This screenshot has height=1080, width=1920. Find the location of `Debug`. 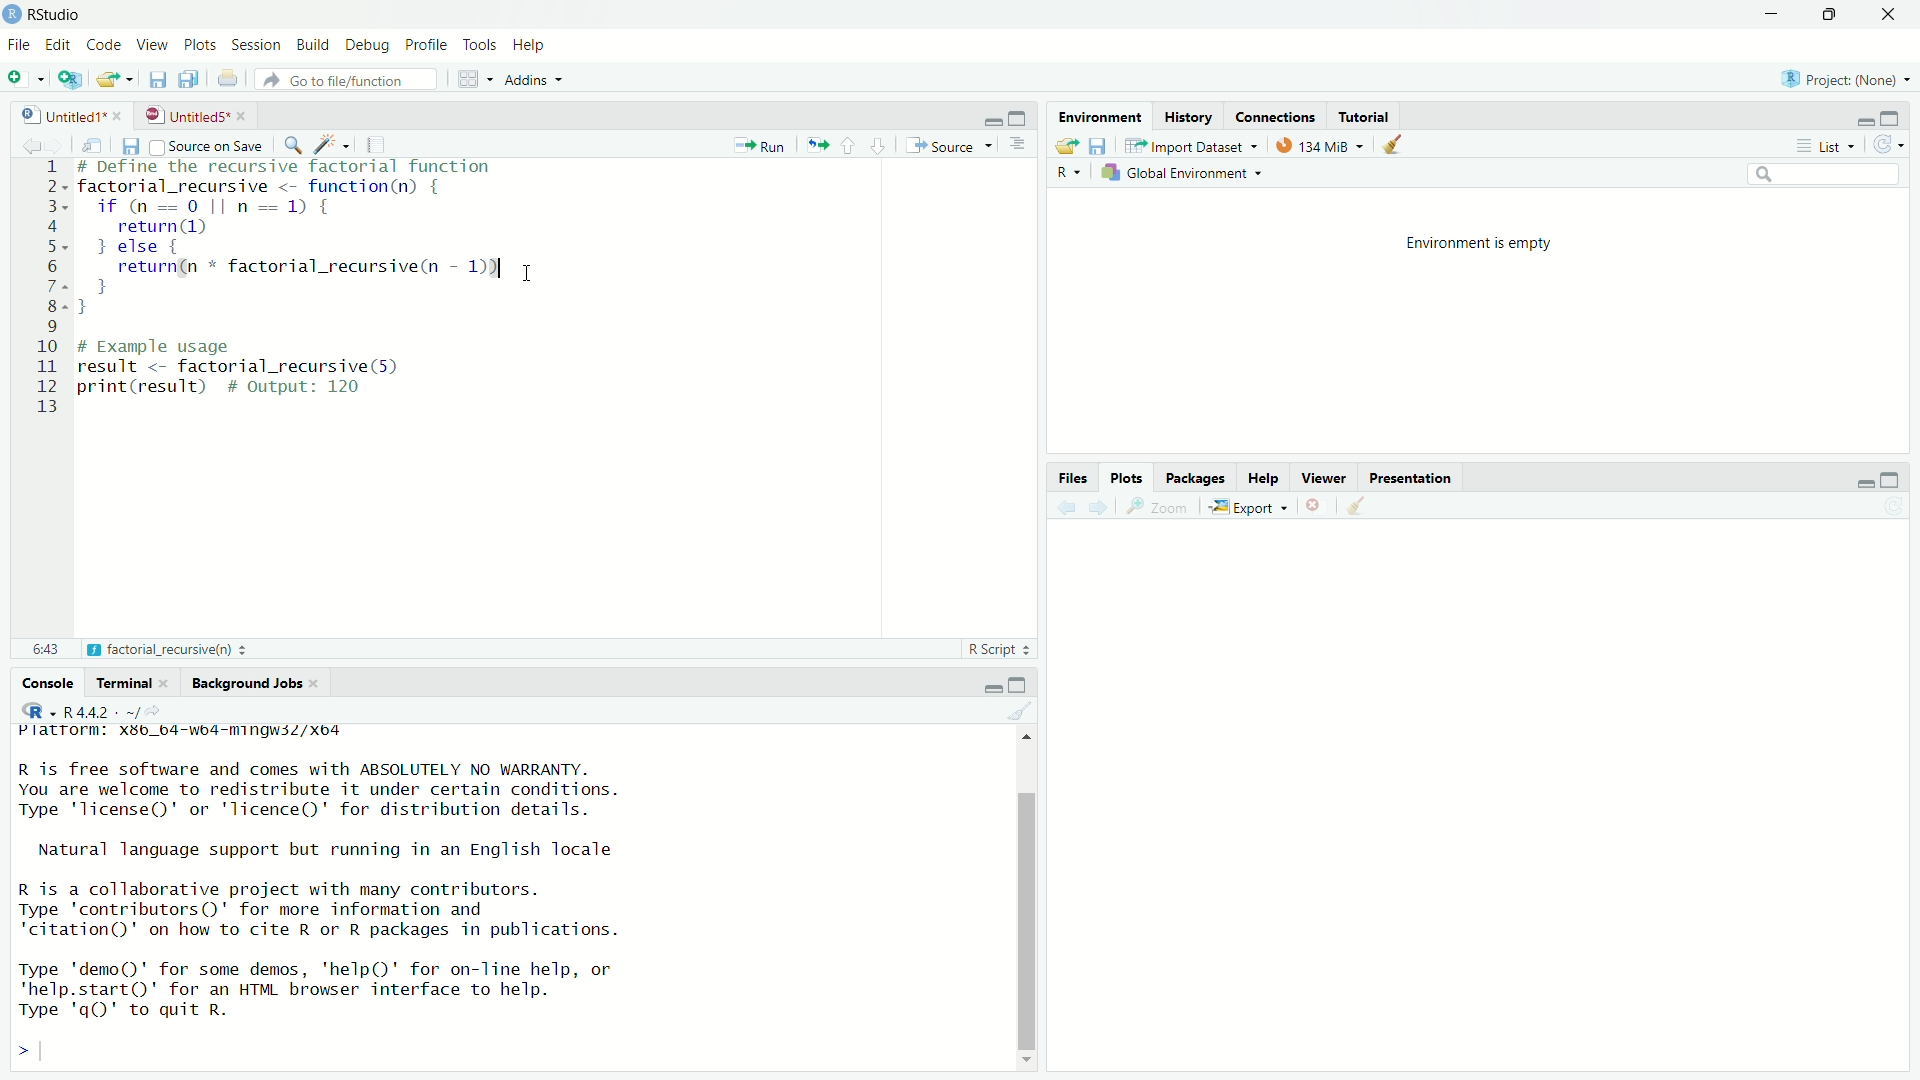

Debug is located at coordinates (365, 44).